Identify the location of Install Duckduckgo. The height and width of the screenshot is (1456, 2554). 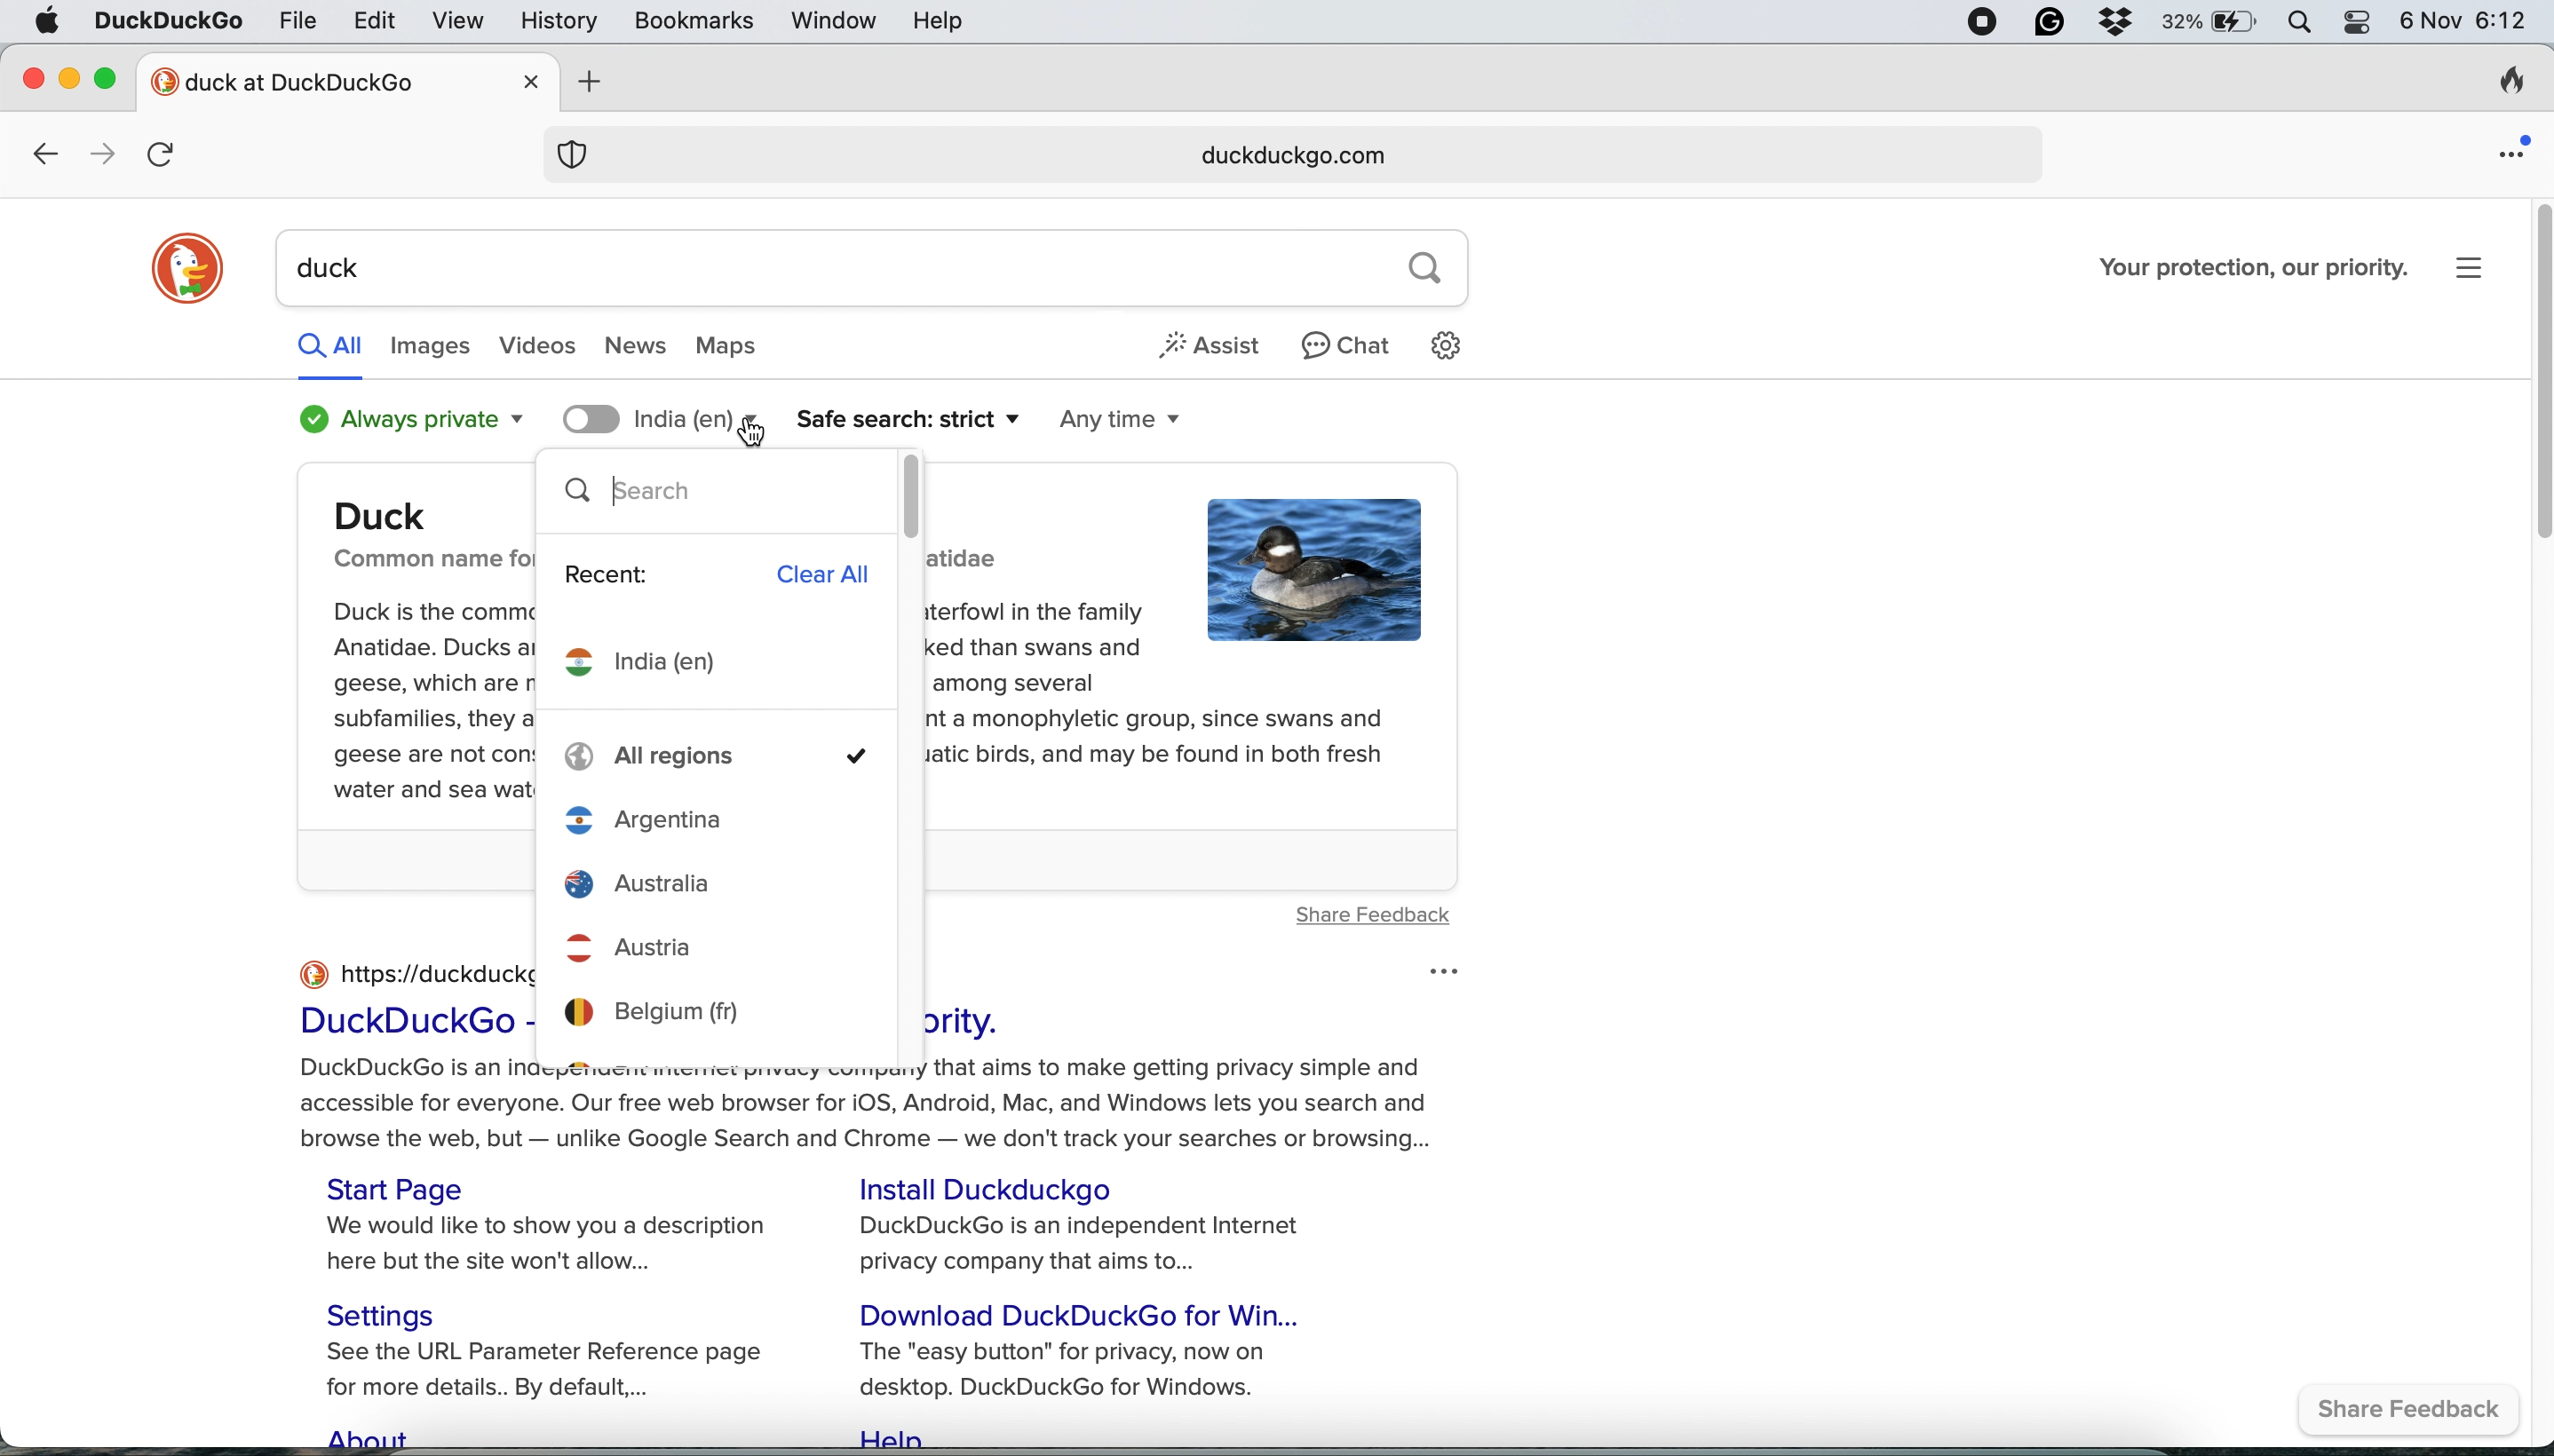
(1000, 1188).